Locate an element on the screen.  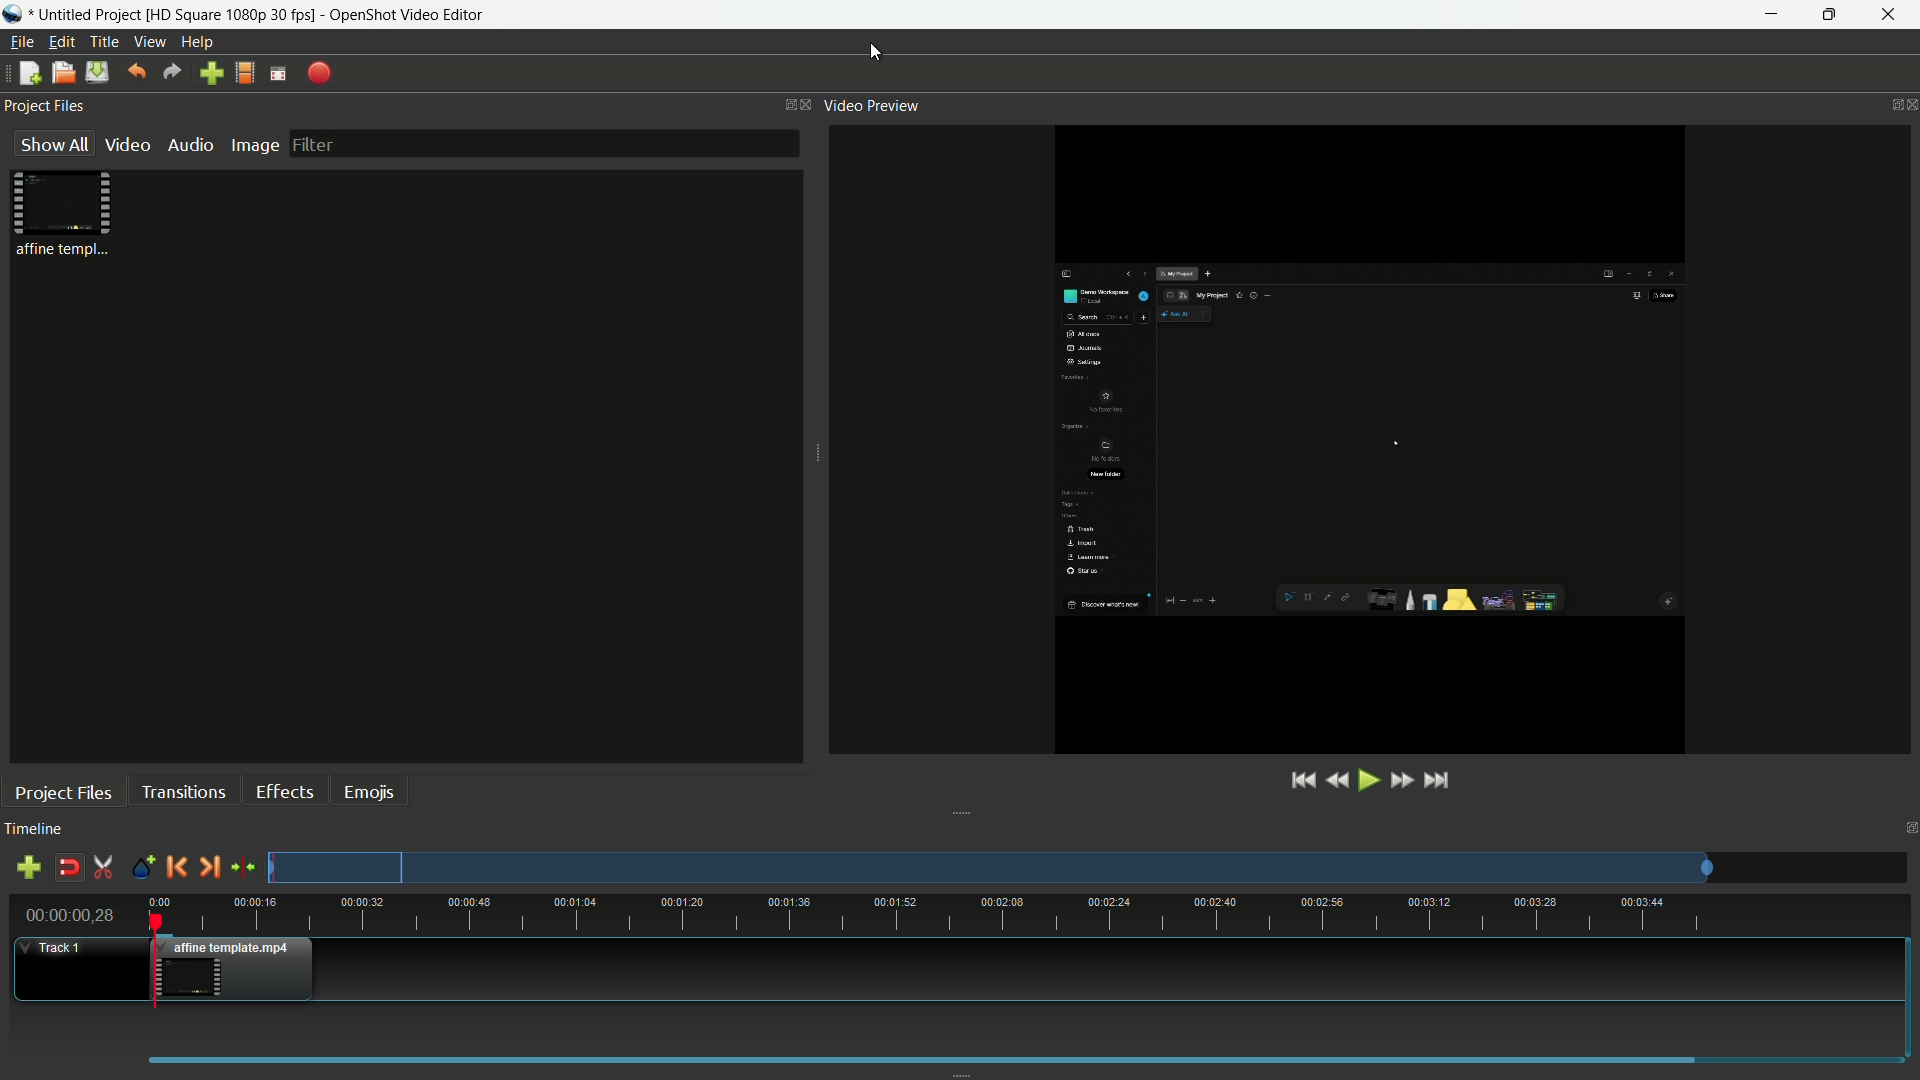
enable razor is located at coordinates (104, 867).